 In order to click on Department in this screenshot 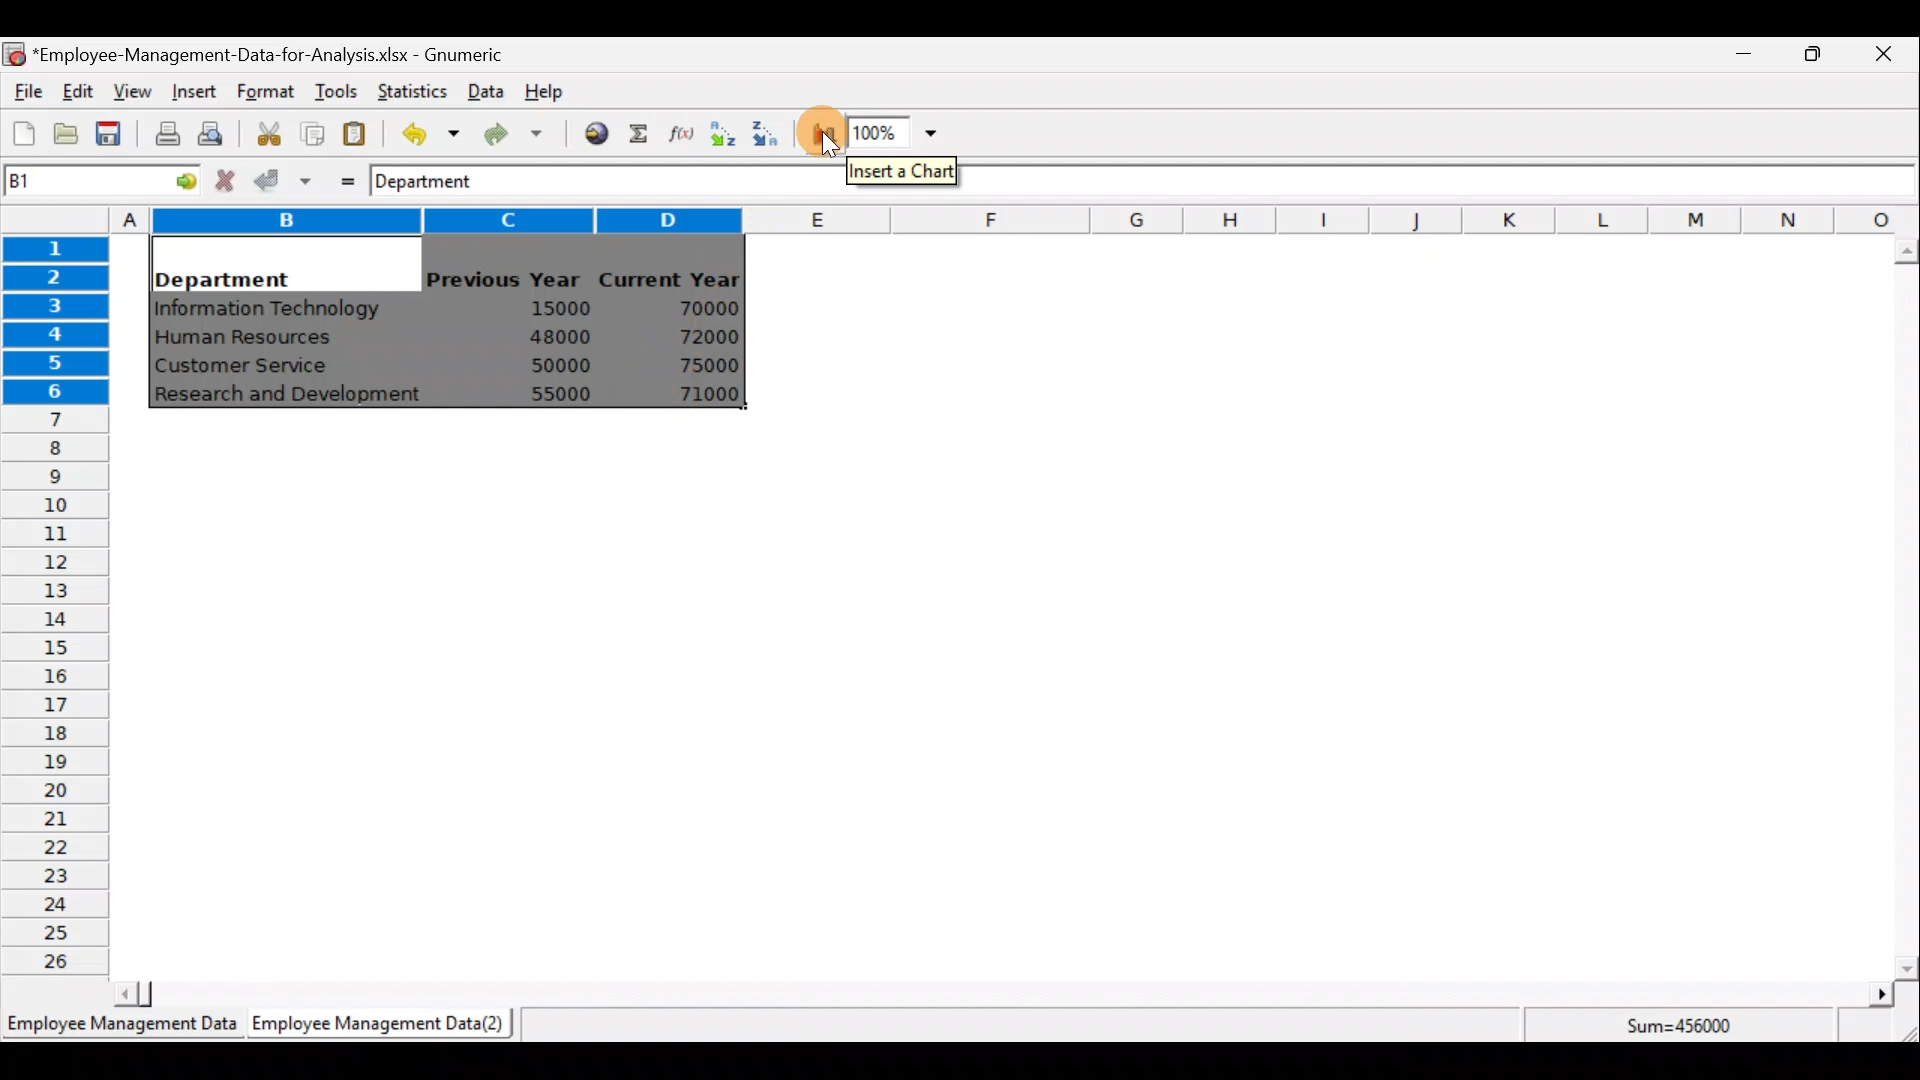, I will do `click(437, 180)`.